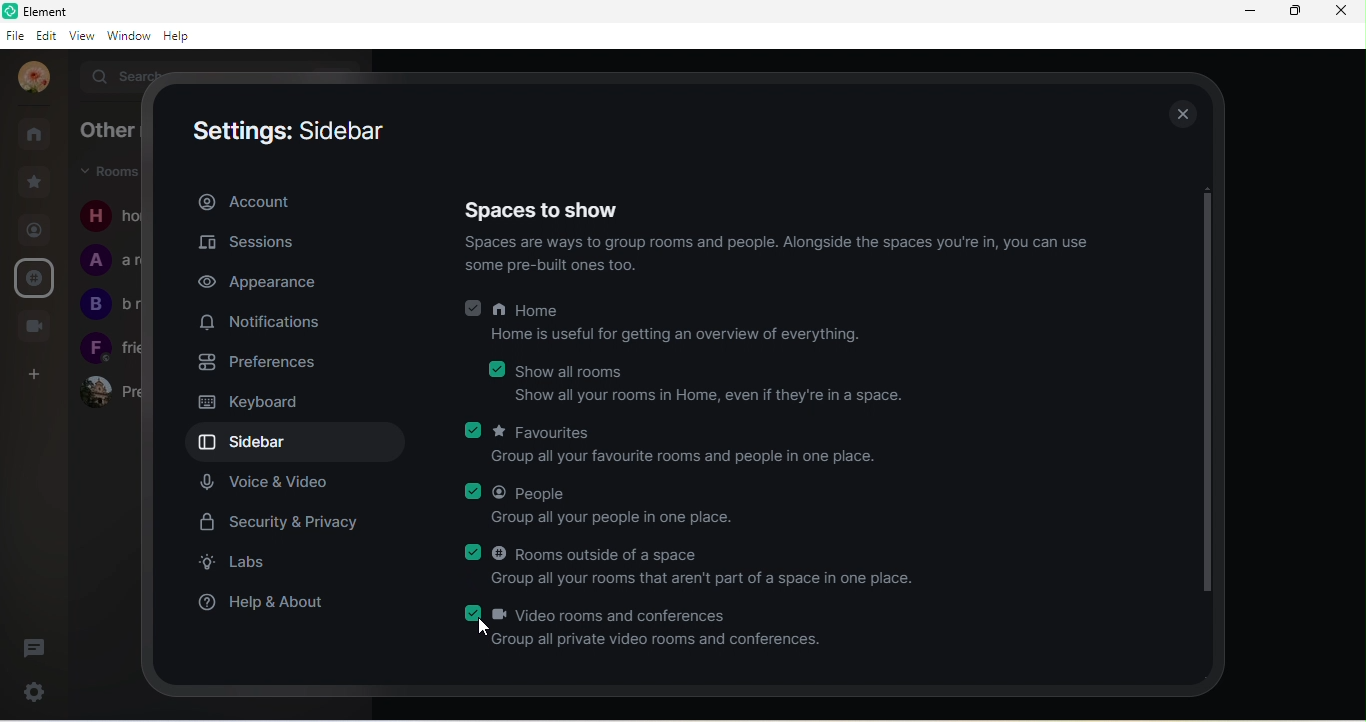  Describe the element at coordinates (267, 281) in the screenshot. I see `appearance` at that location.